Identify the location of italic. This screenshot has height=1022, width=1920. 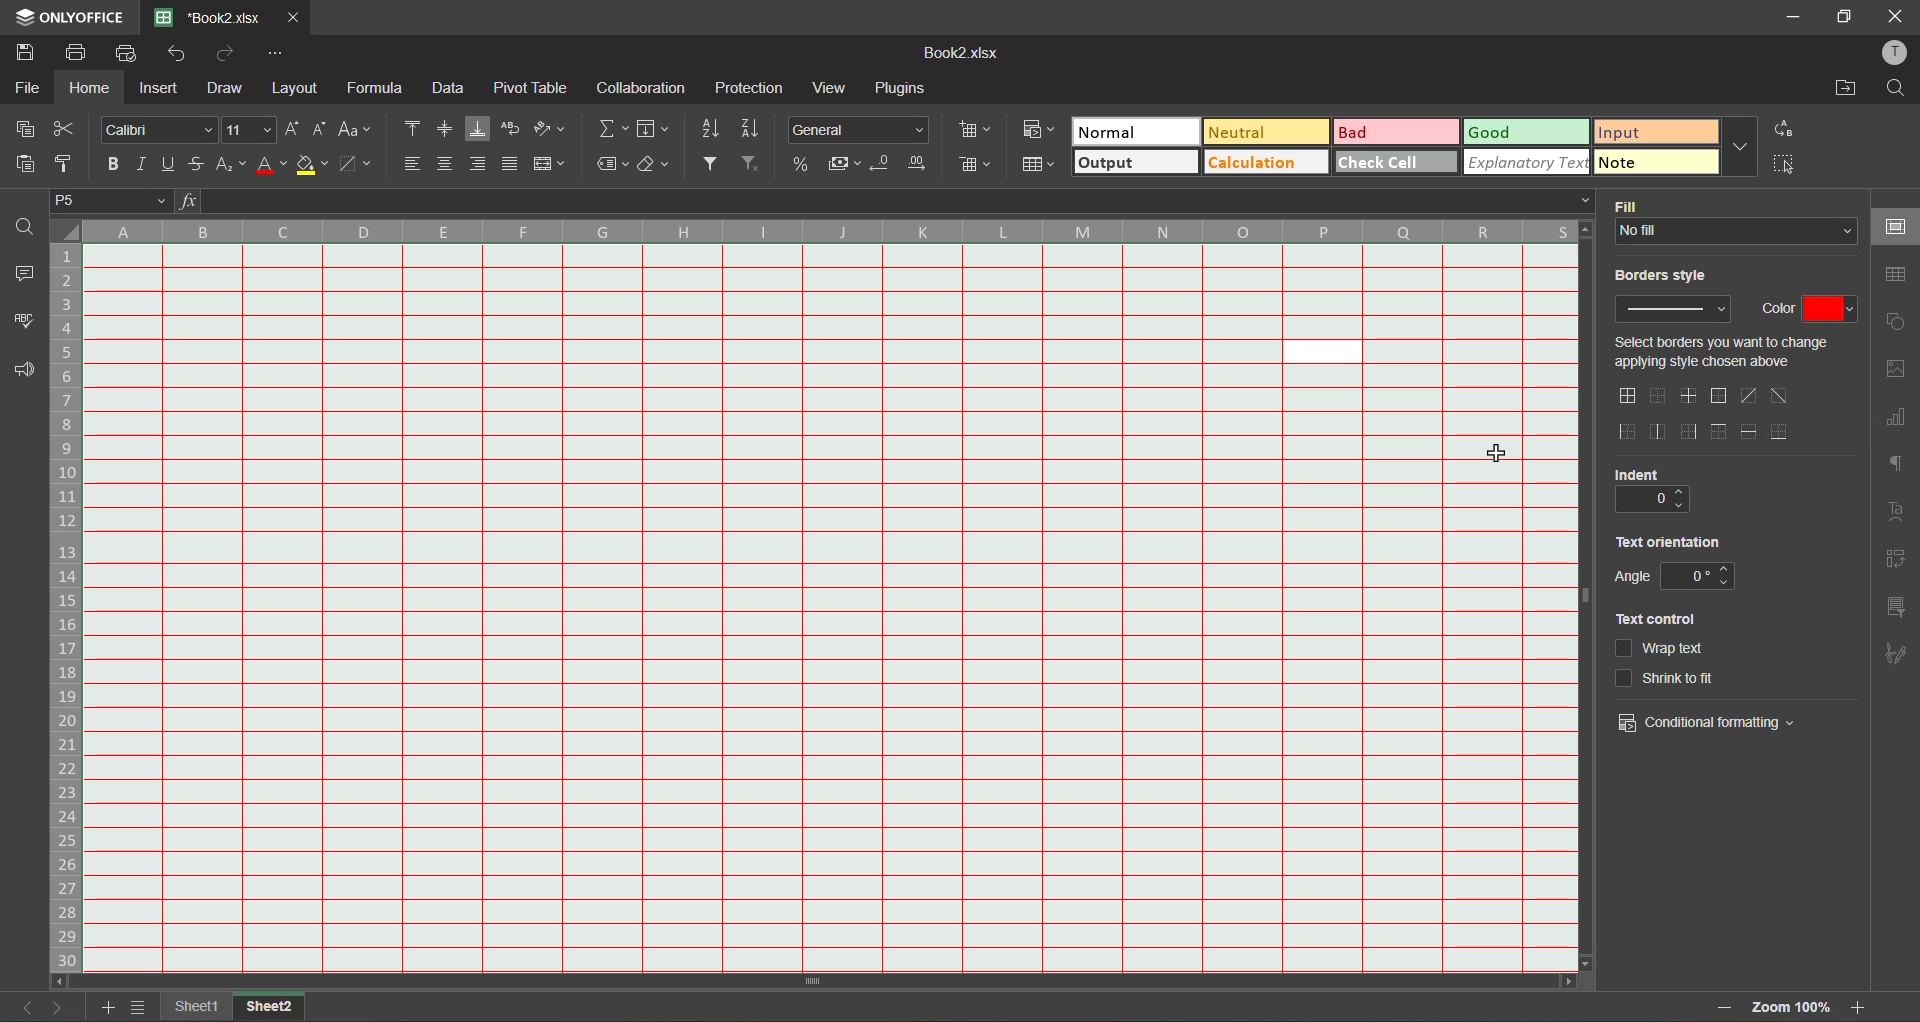
(140, 163).